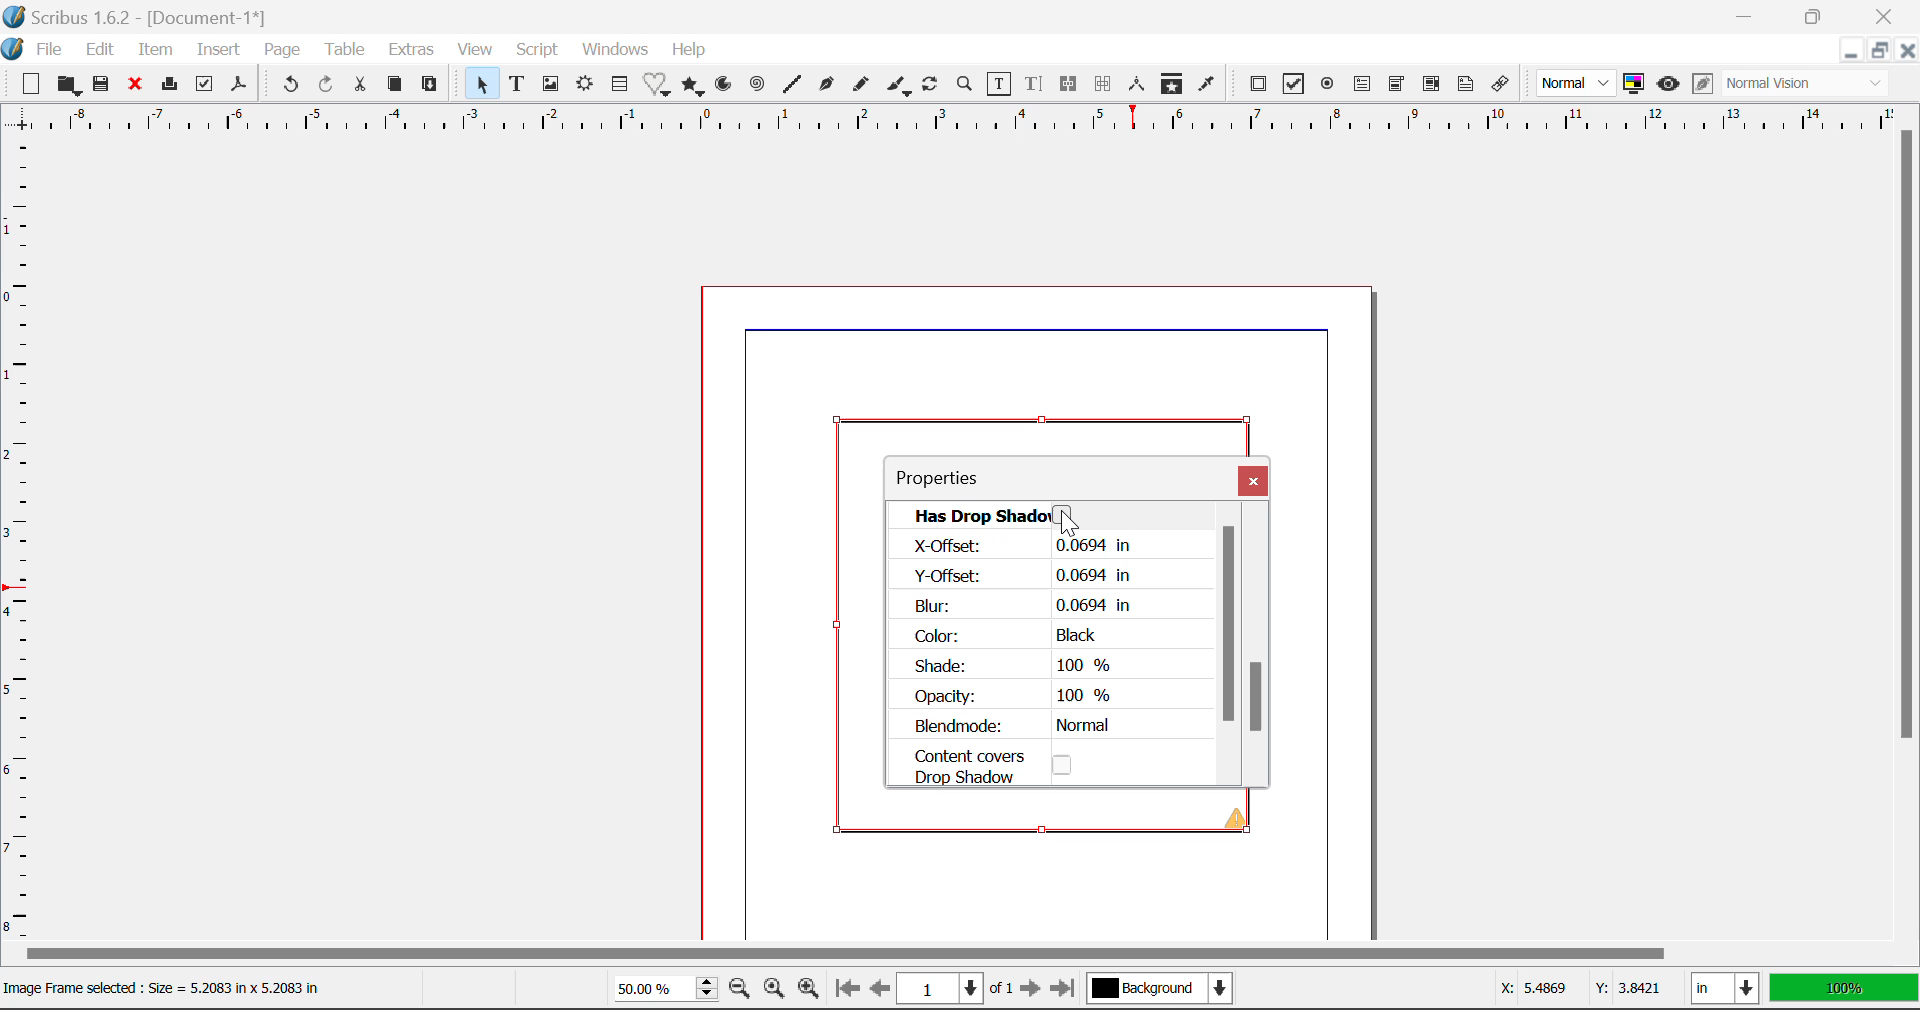  What do you see at coordinates (1036, 86) in the screenshot?
I see `Edit Text with Story Editor` at bounding box center [1036, 86].